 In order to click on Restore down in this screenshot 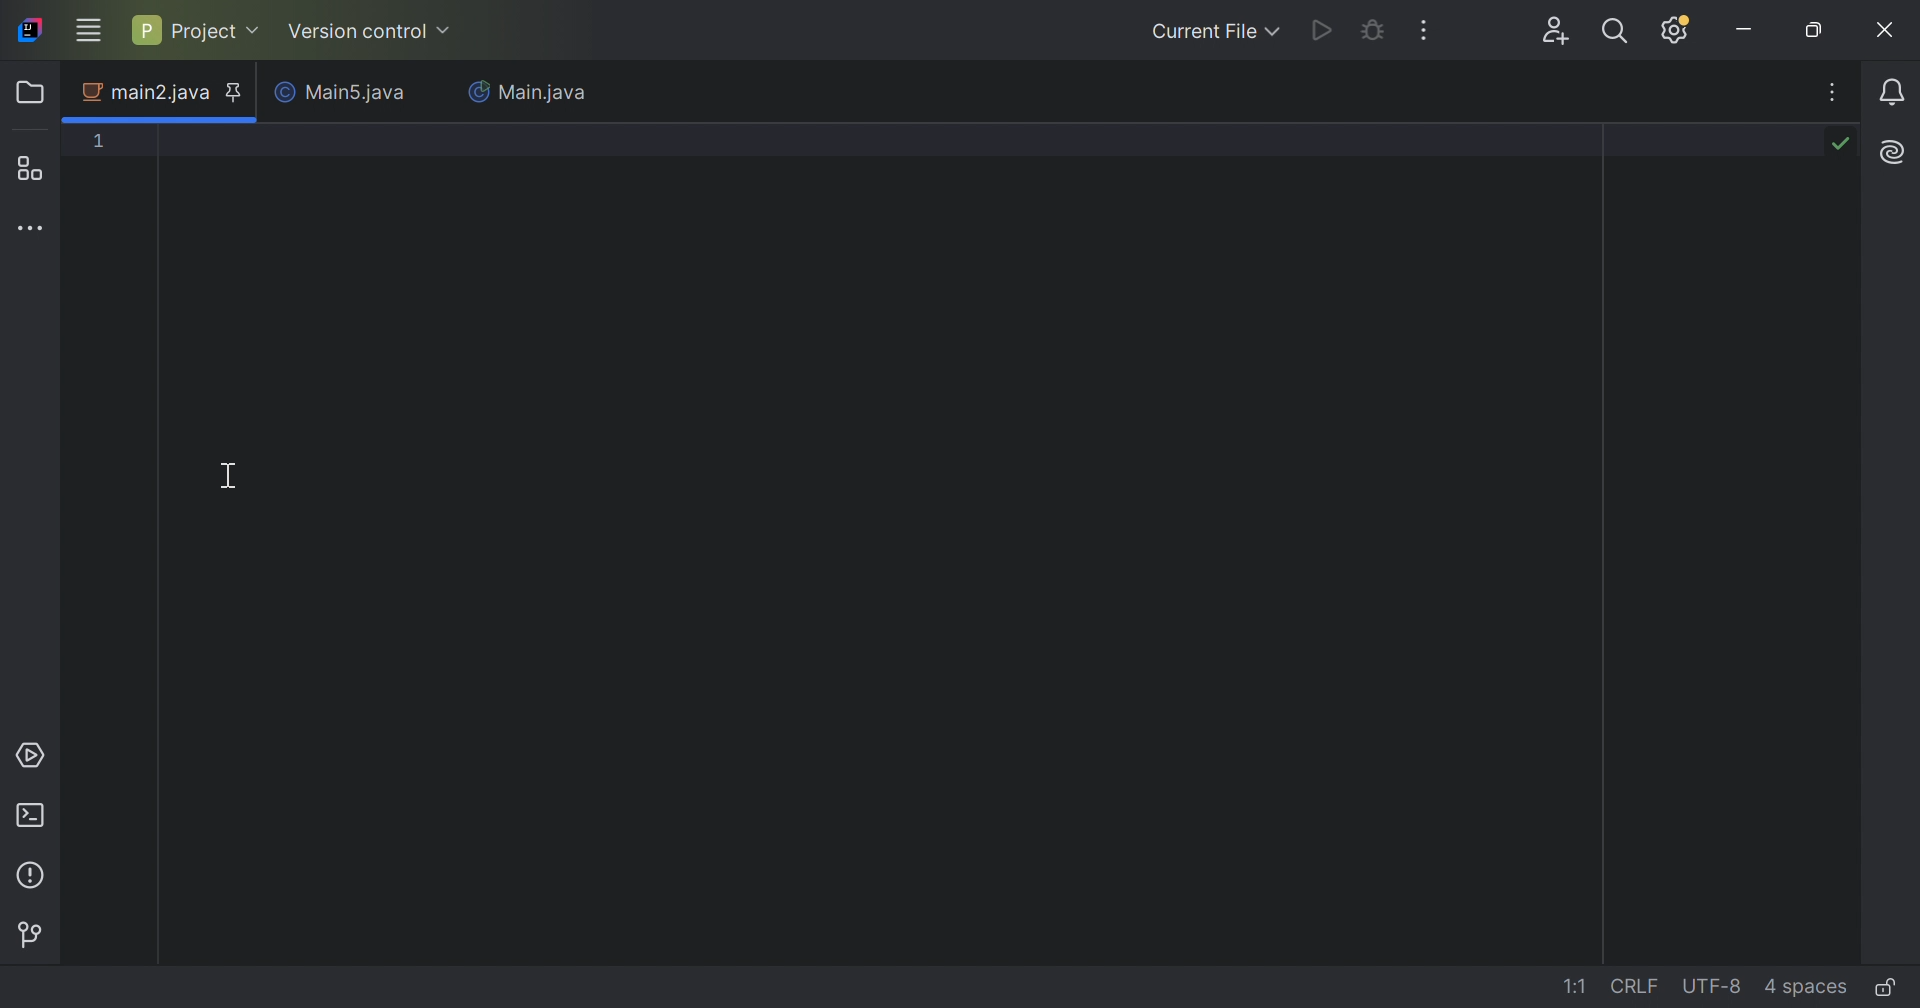, I will do `click(1815, 30)`.